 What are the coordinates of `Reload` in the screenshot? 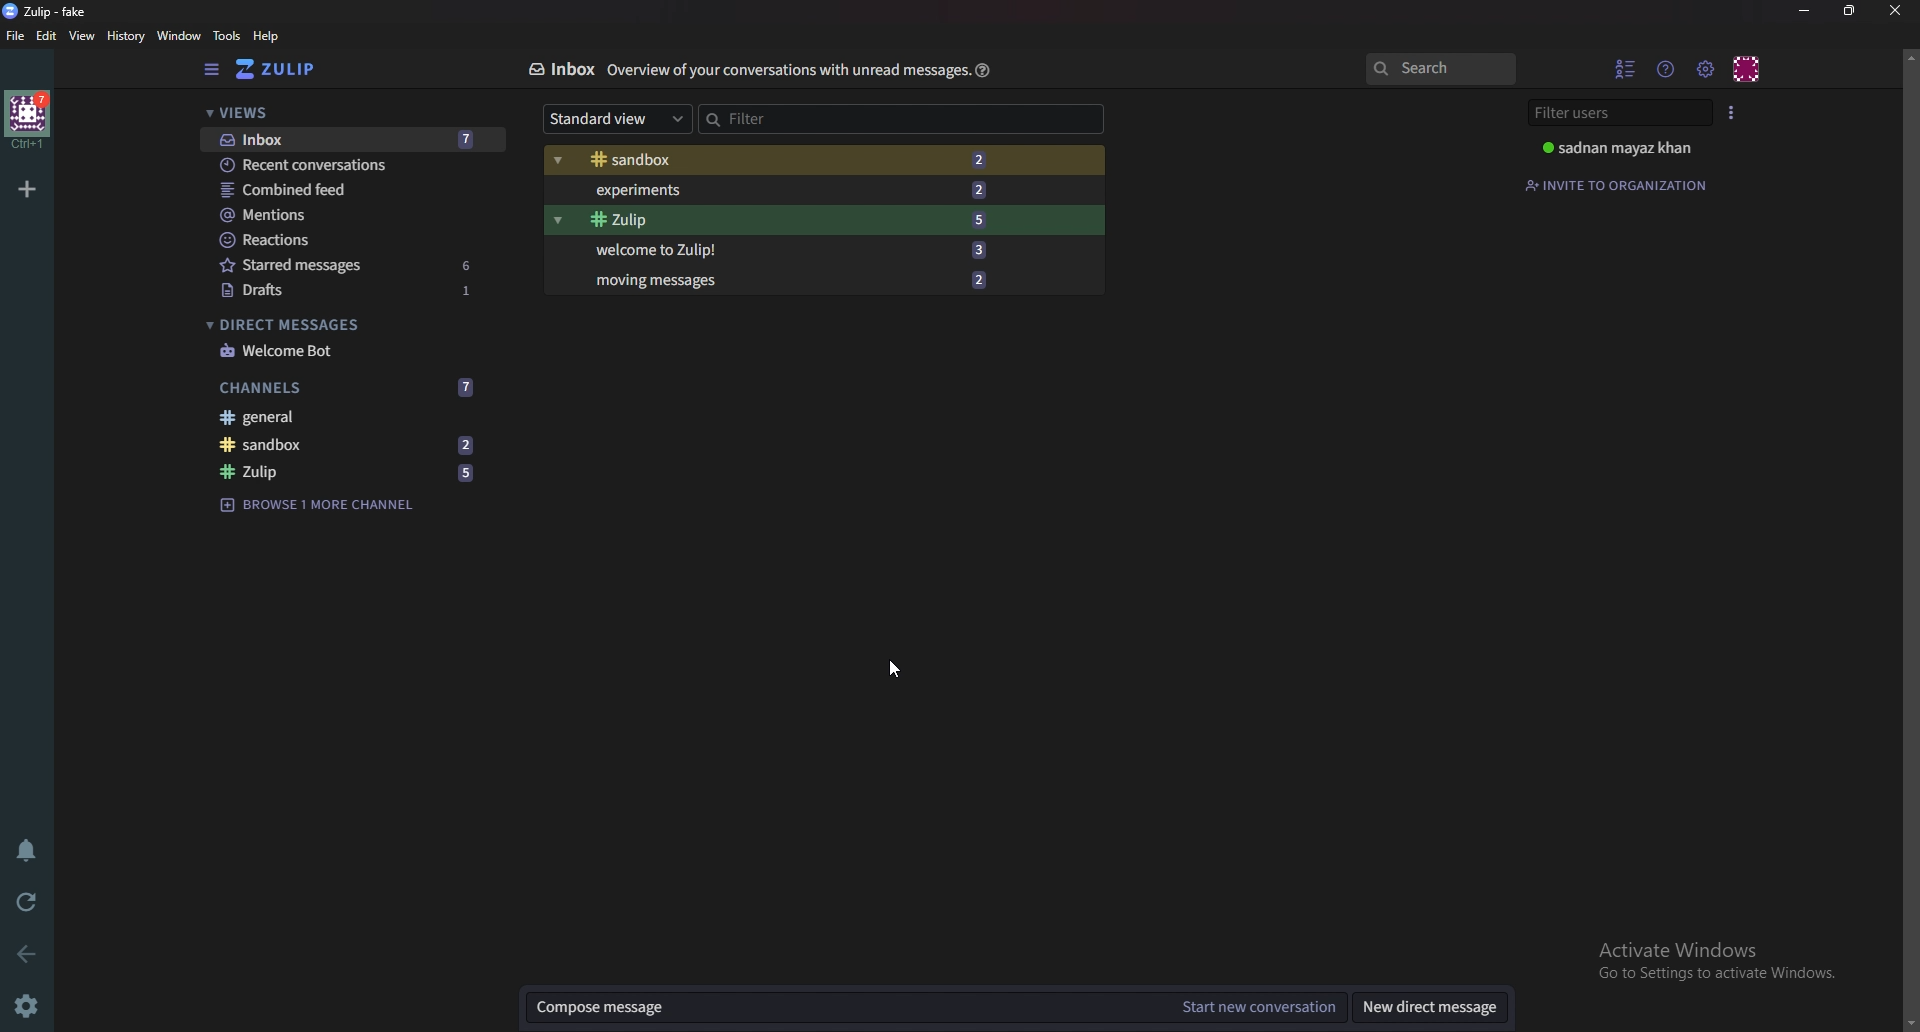 It's located at (26, 905).